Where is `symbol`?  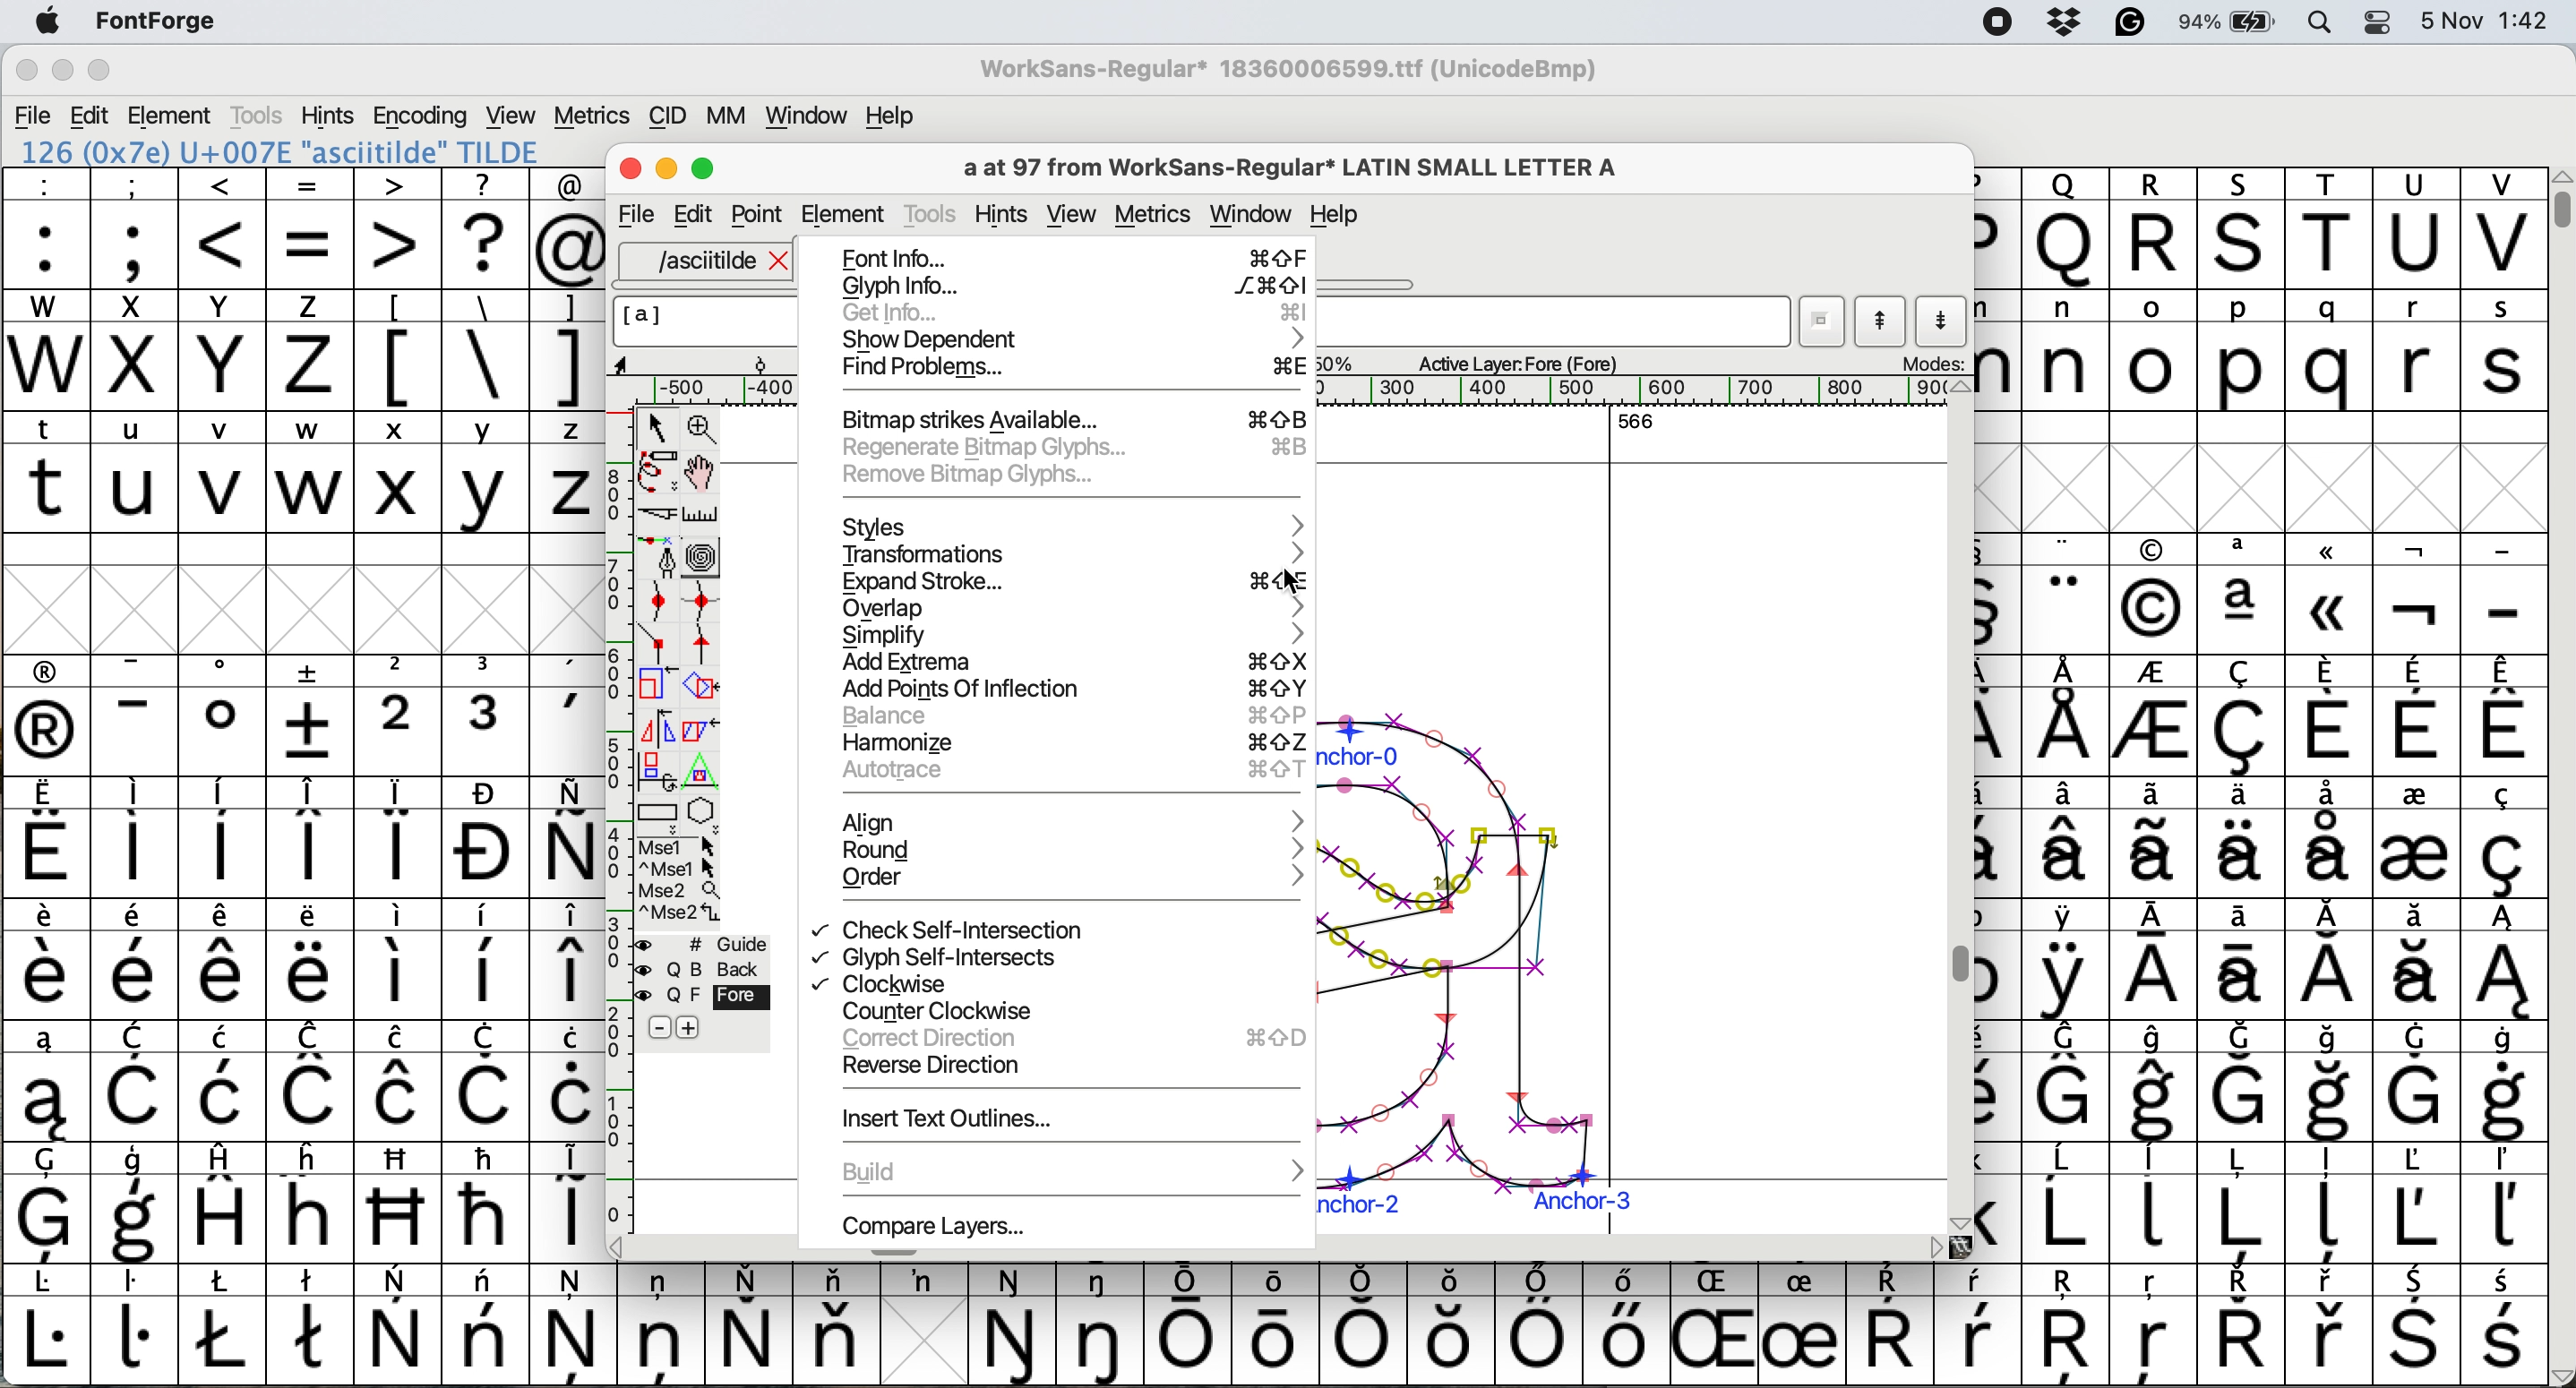 symbol is located at coordinates (568, 1199).